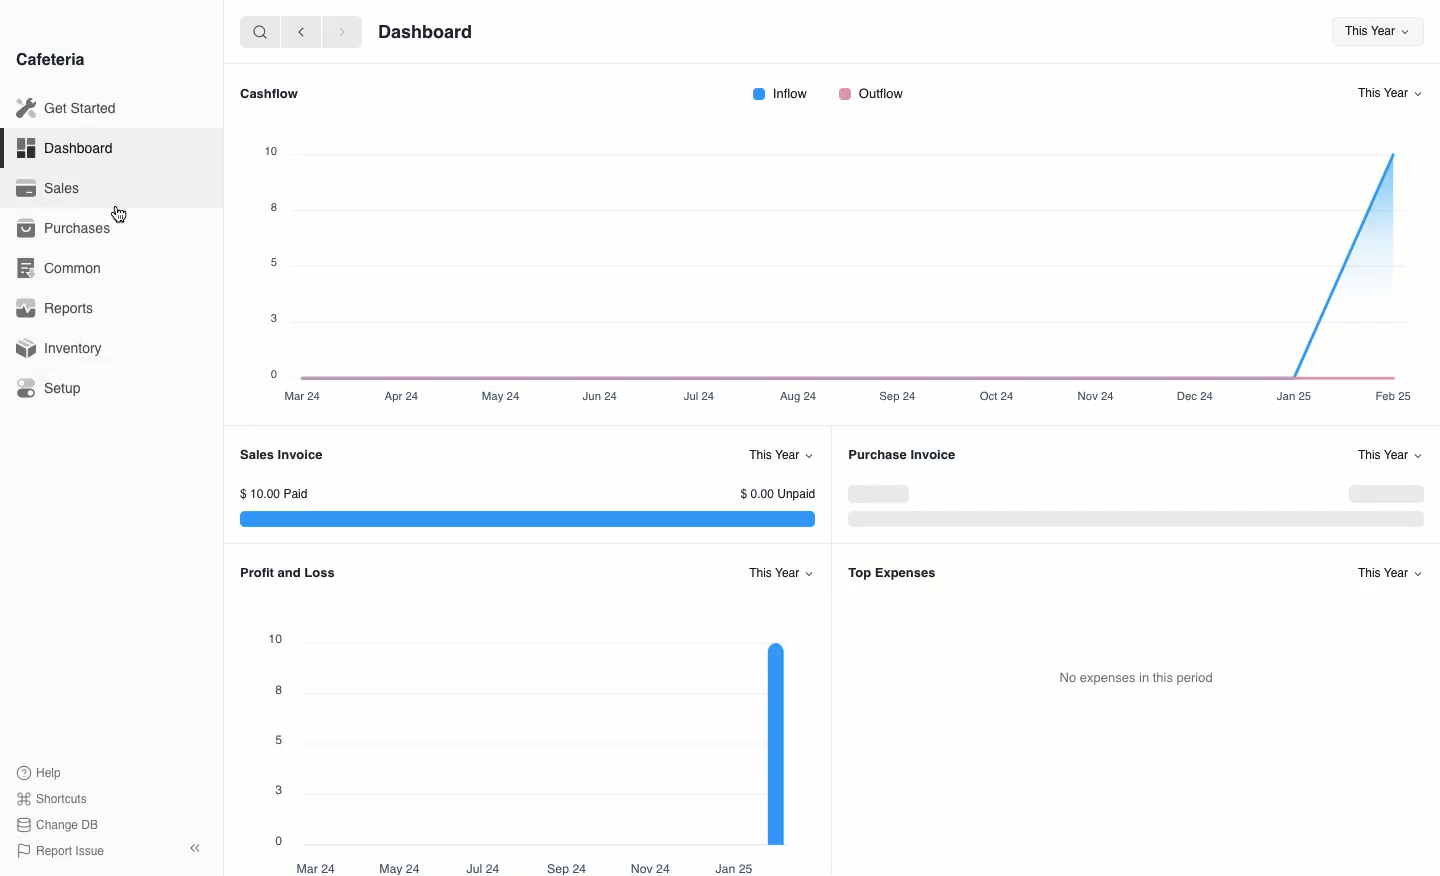 The height and width of the screenshot is (876, 1440). Describe the element at coordinates (530, 520) in the screenshot. I see `Graph` at that location.